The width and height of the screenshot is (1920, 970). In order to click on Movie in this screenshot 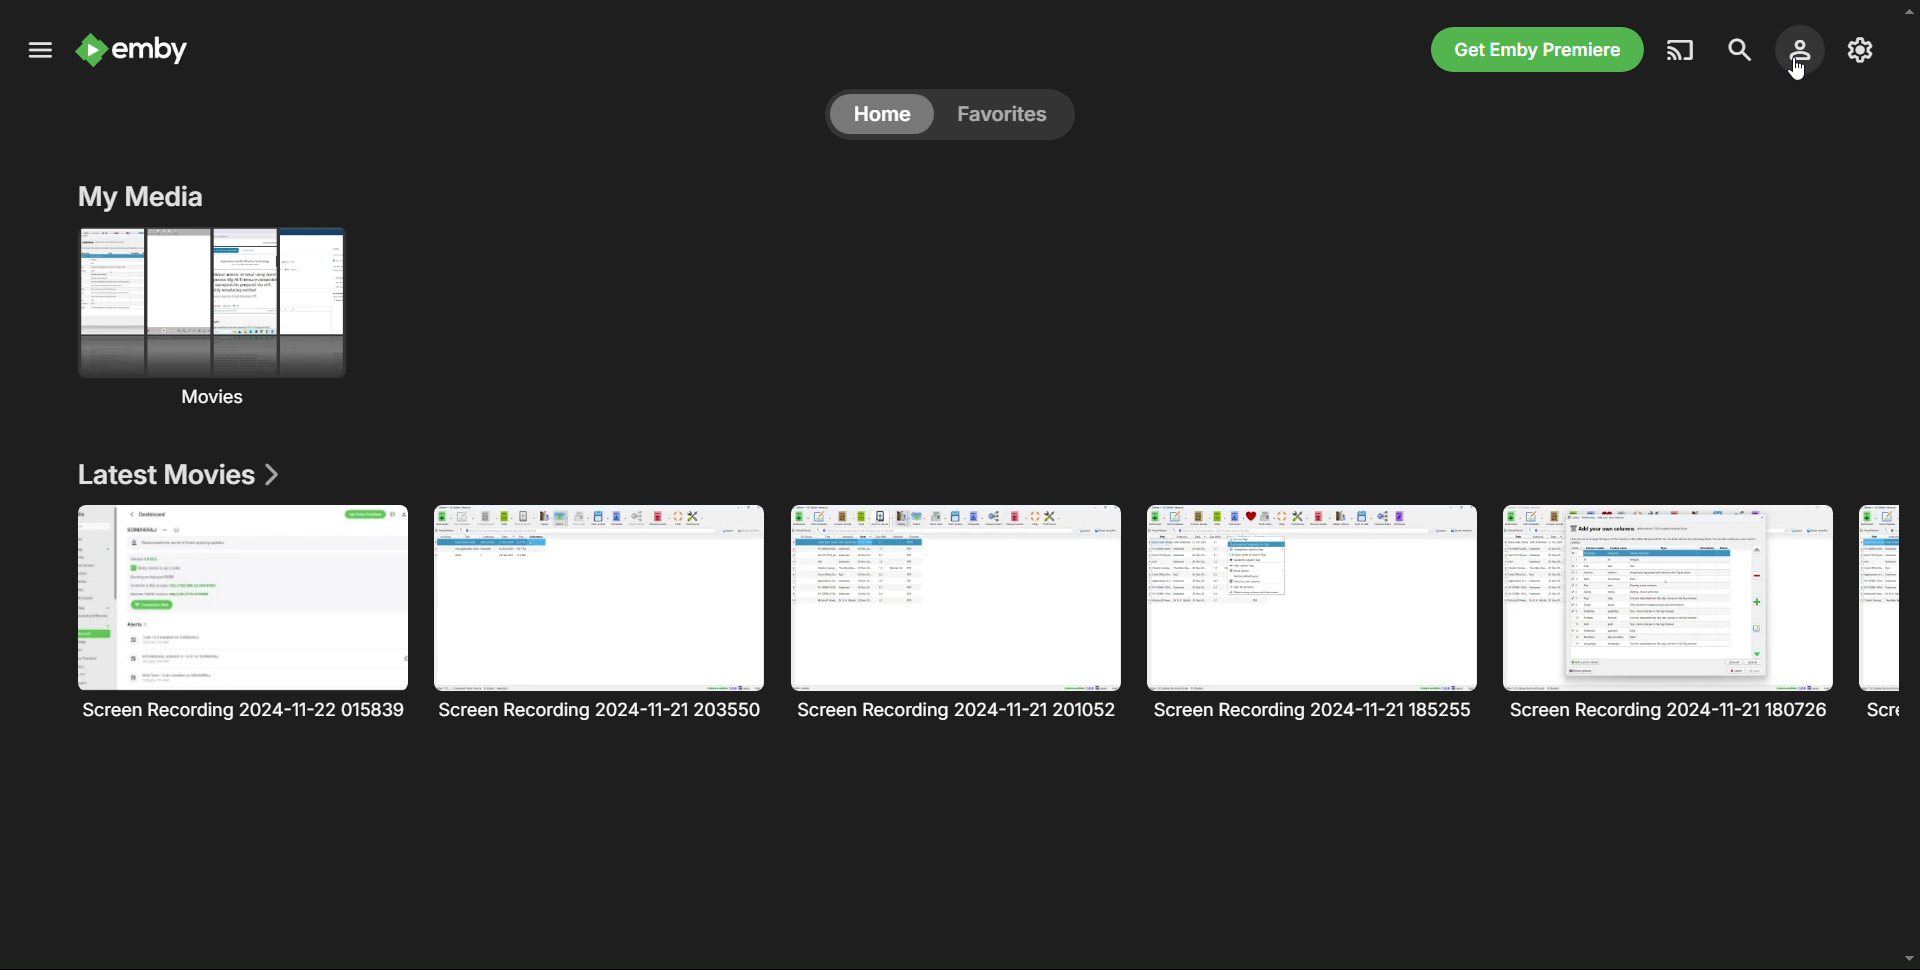, I will do `click(1668, 613)`.